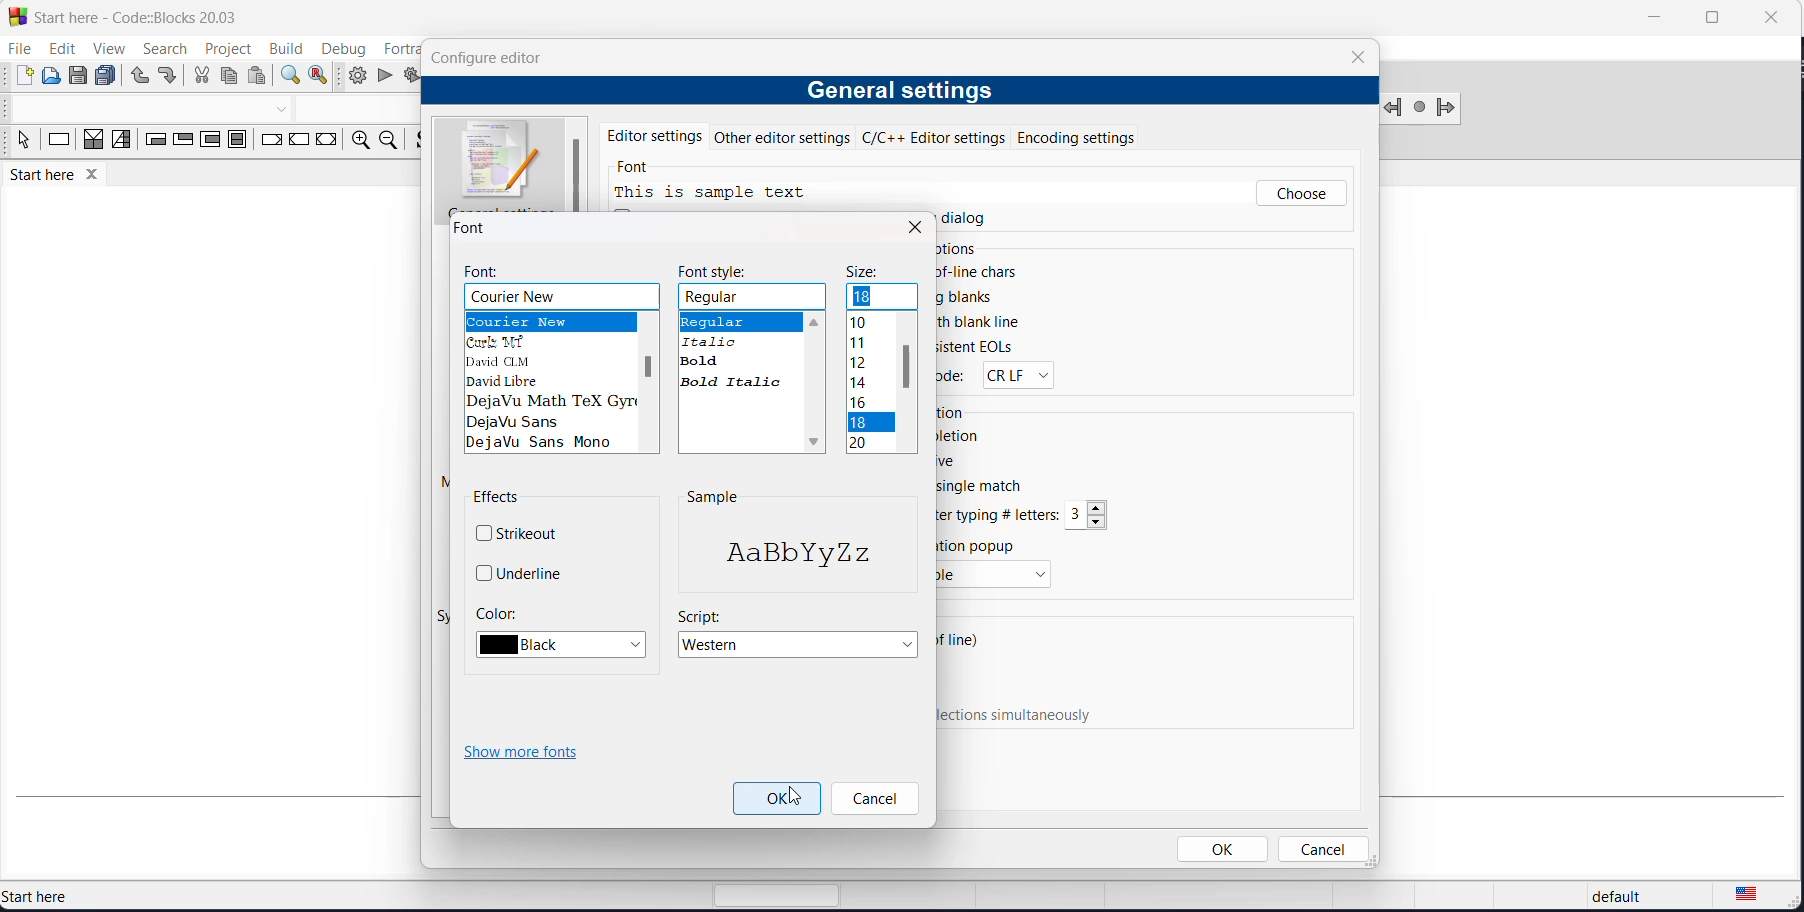  Describe the element at coordinates (23, 76) in the screenshot. I see `new file` at that location.